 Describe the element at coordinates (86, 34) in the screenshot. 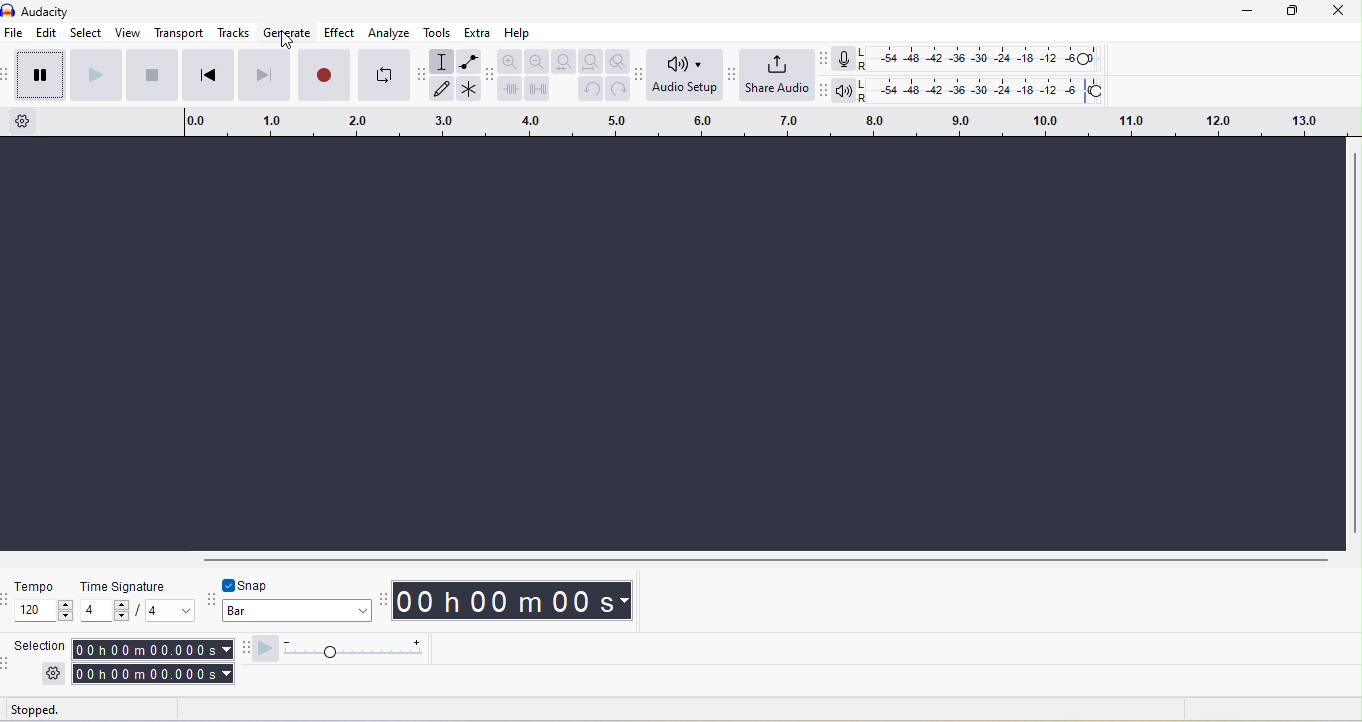

I see `select` at that location.